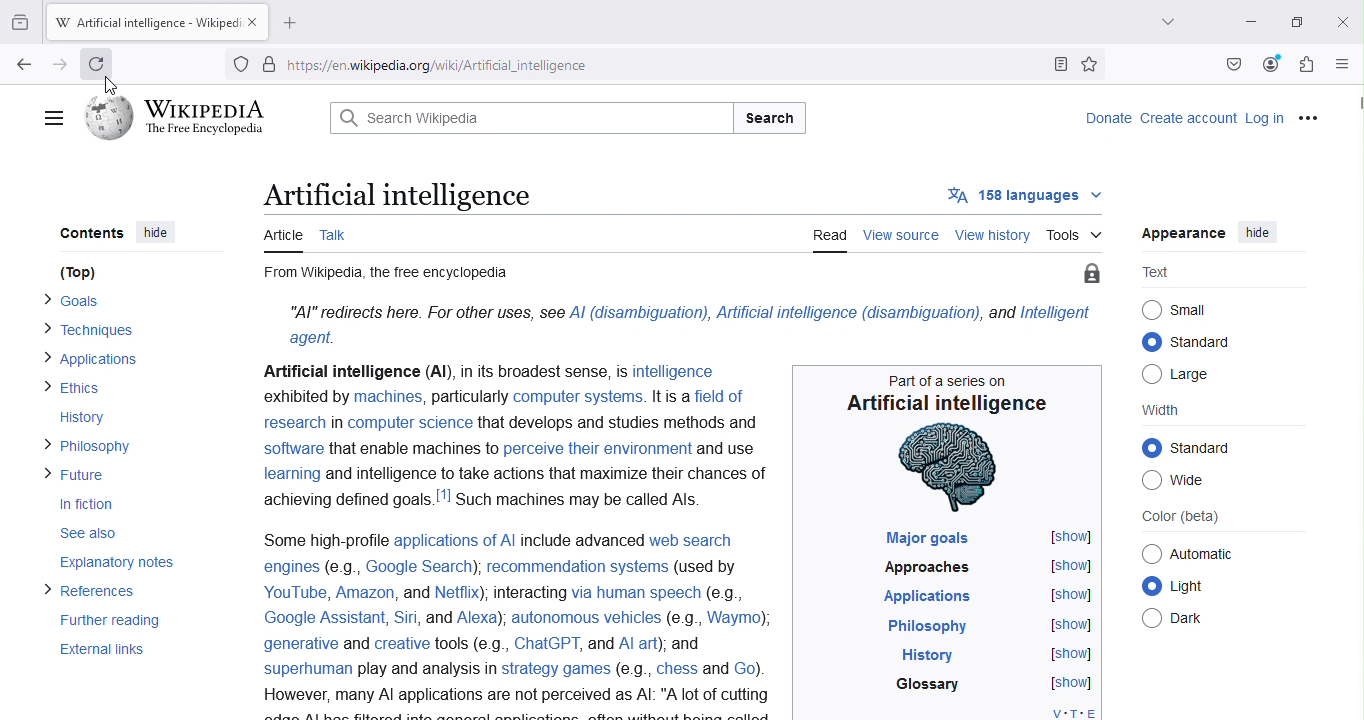 This screenshot has width=1364, height=720. What do you see at coordinates (1077, 235) in the screenshot?
I see `Tools` at bounding box center [1077, 235].